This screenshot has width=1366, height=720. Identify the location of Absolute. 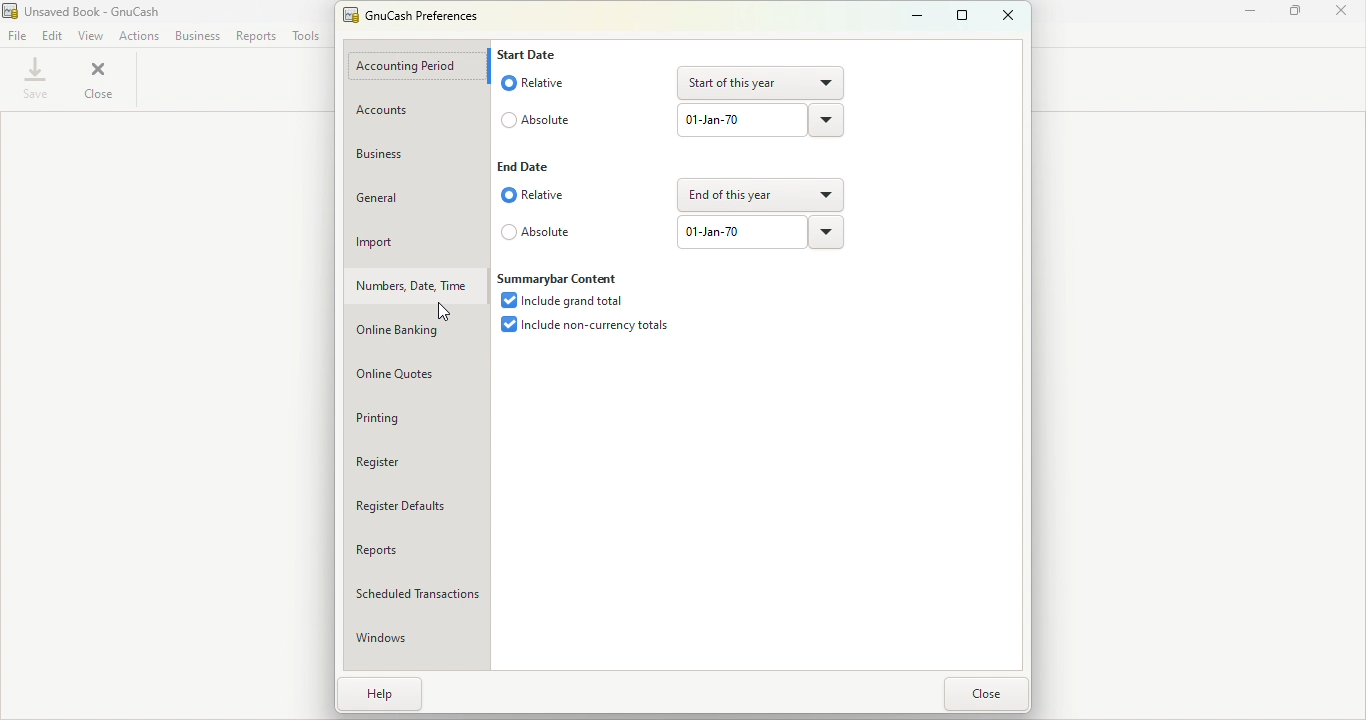
(545, 231).